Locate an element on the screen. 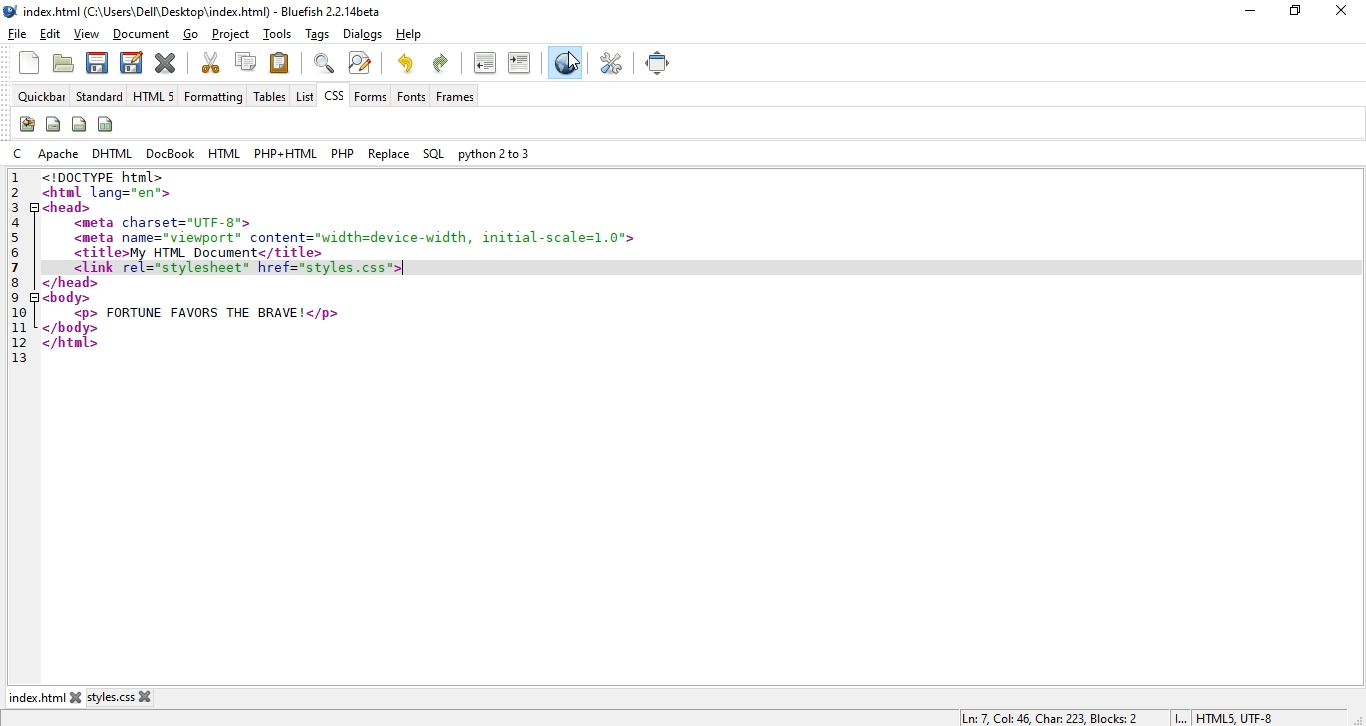 This screenshot has width=1366, height=726. go is located at coordinates (191, 35).